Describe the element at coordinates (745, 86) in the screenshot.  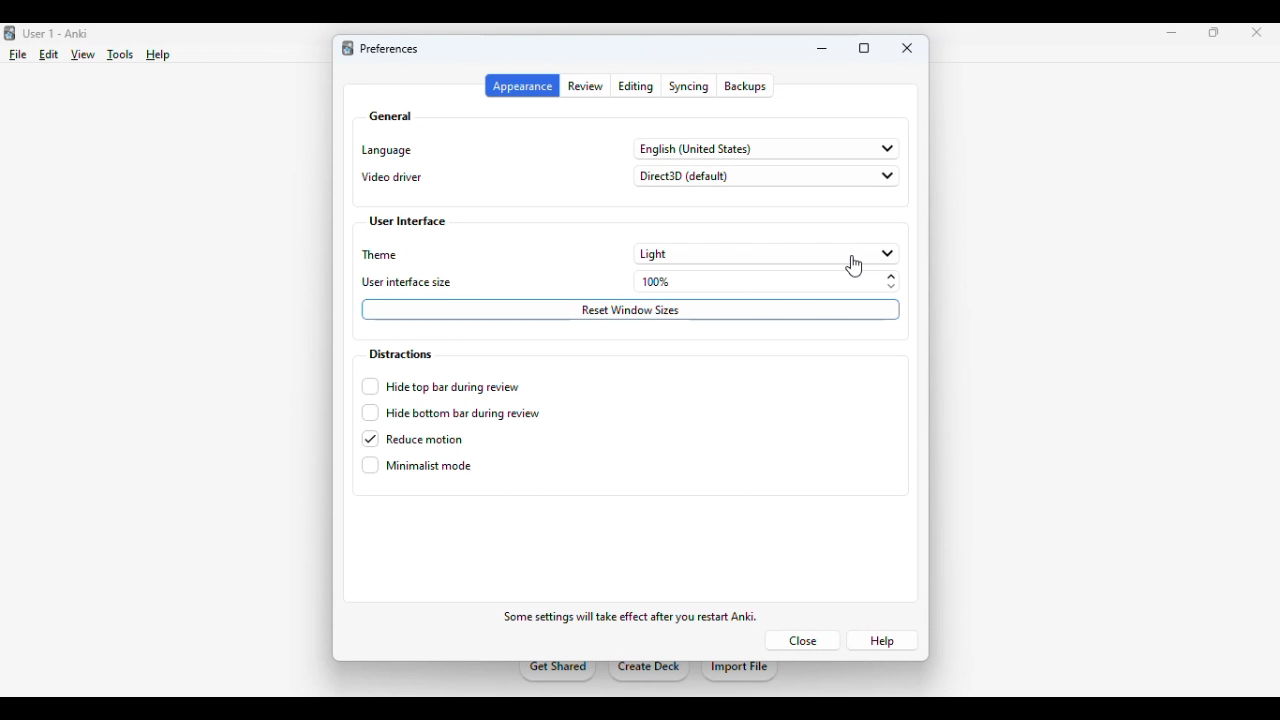
I see `backups` at that location.